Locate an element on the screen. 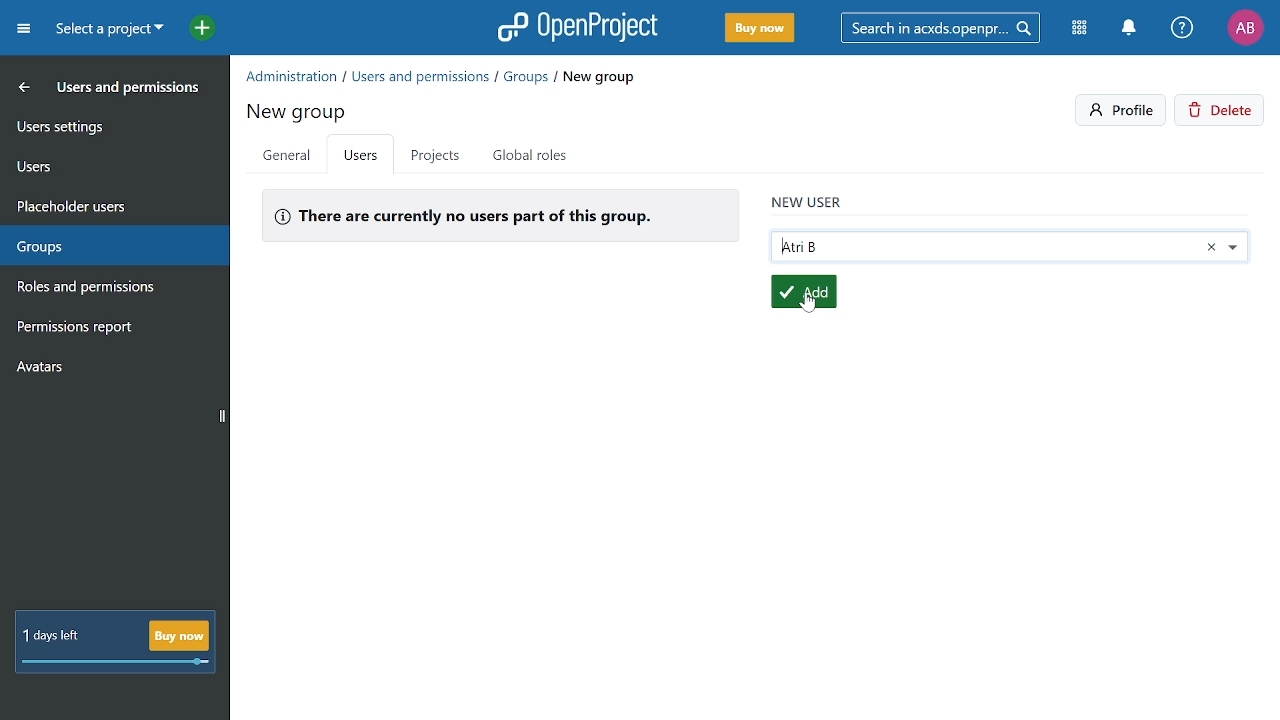  add user is located at coordinates (802, 290).